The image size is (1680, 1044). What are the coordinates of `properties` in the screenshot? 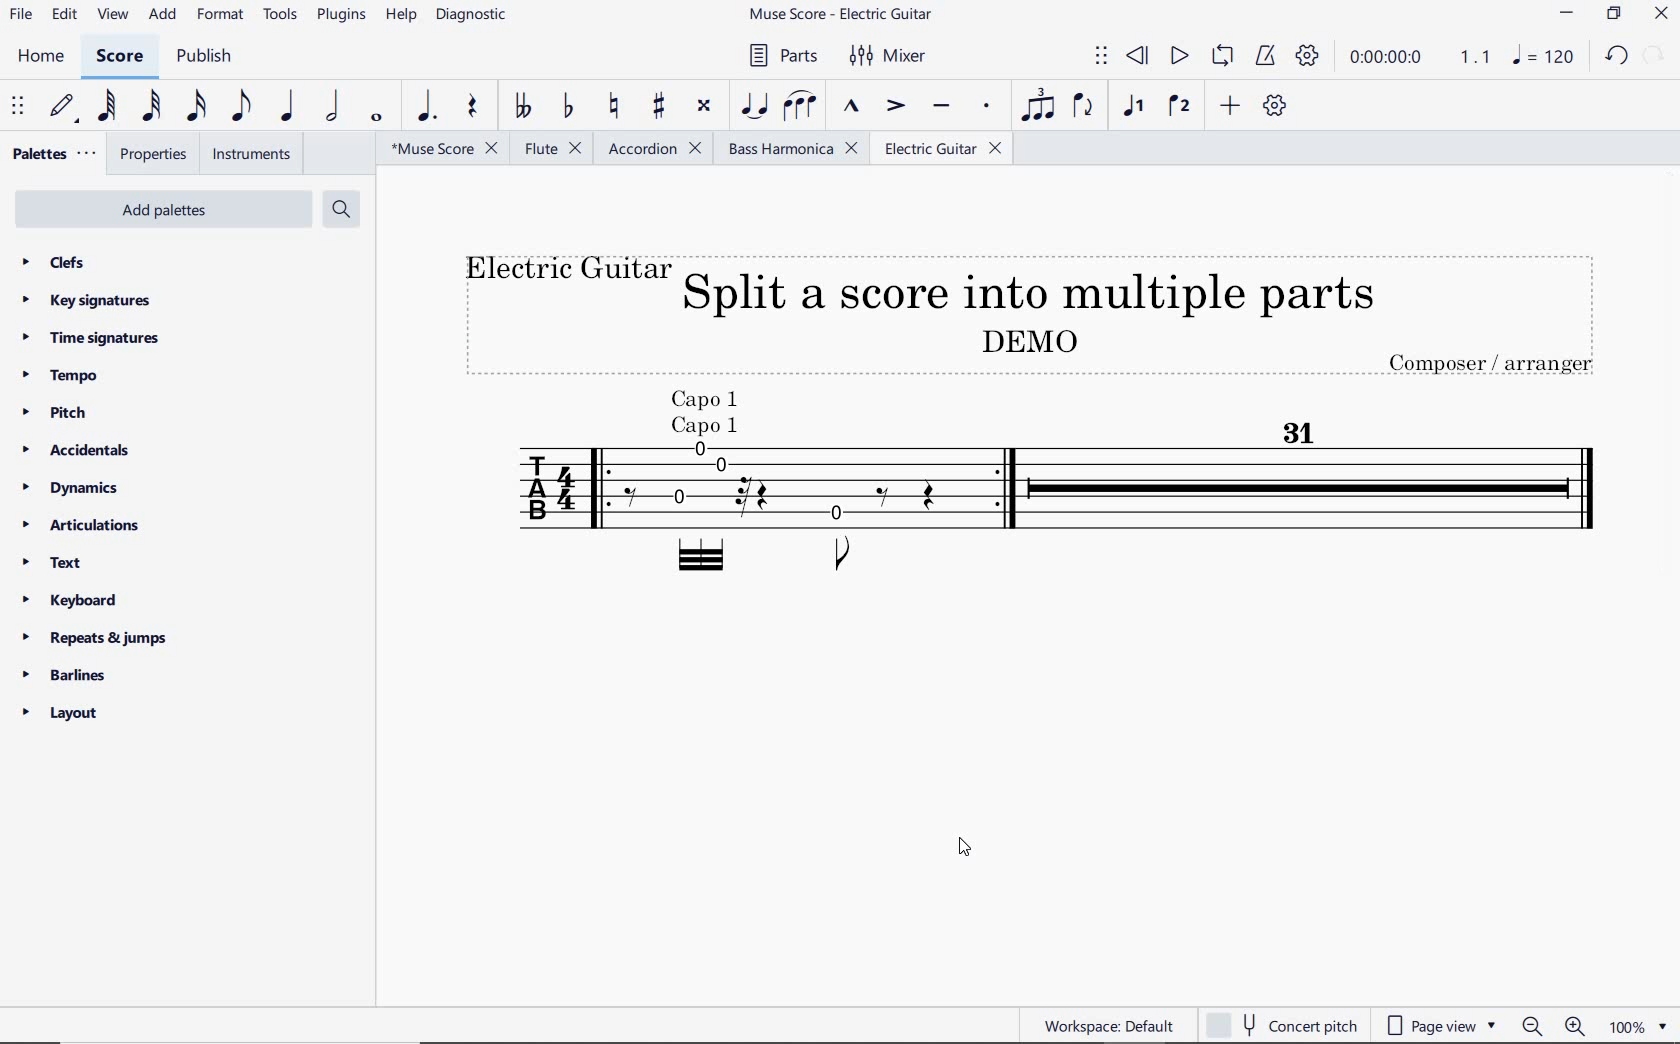 It's located at (156, 155).